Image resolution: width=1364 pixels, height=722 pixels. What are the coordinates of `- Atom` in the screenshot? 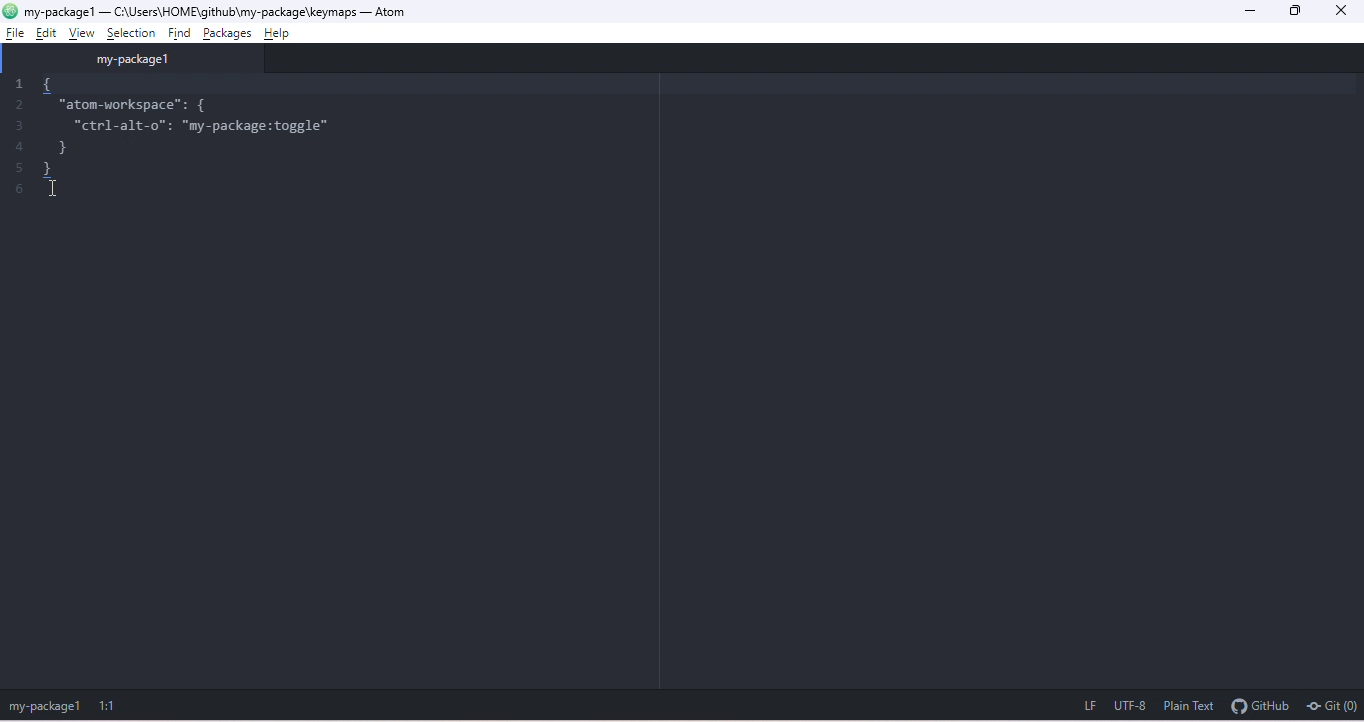 It's located at (399, 12).